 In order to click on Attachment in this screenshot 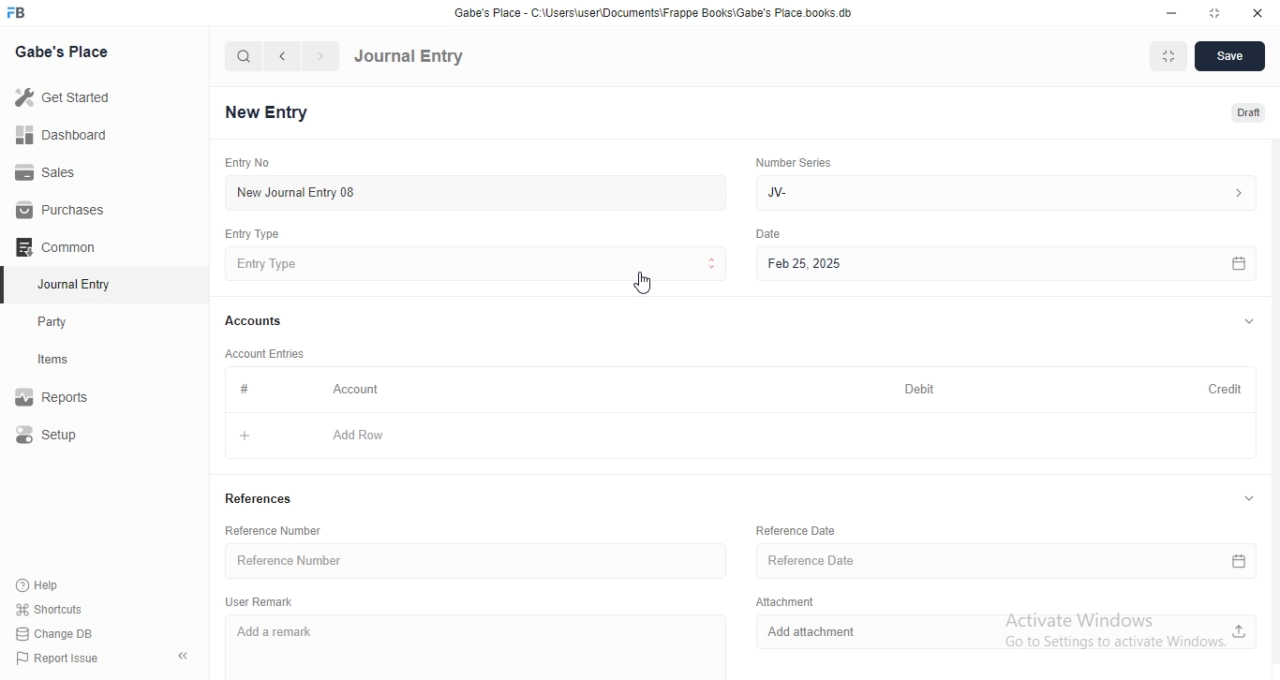, I will do `click(782, 601)`.